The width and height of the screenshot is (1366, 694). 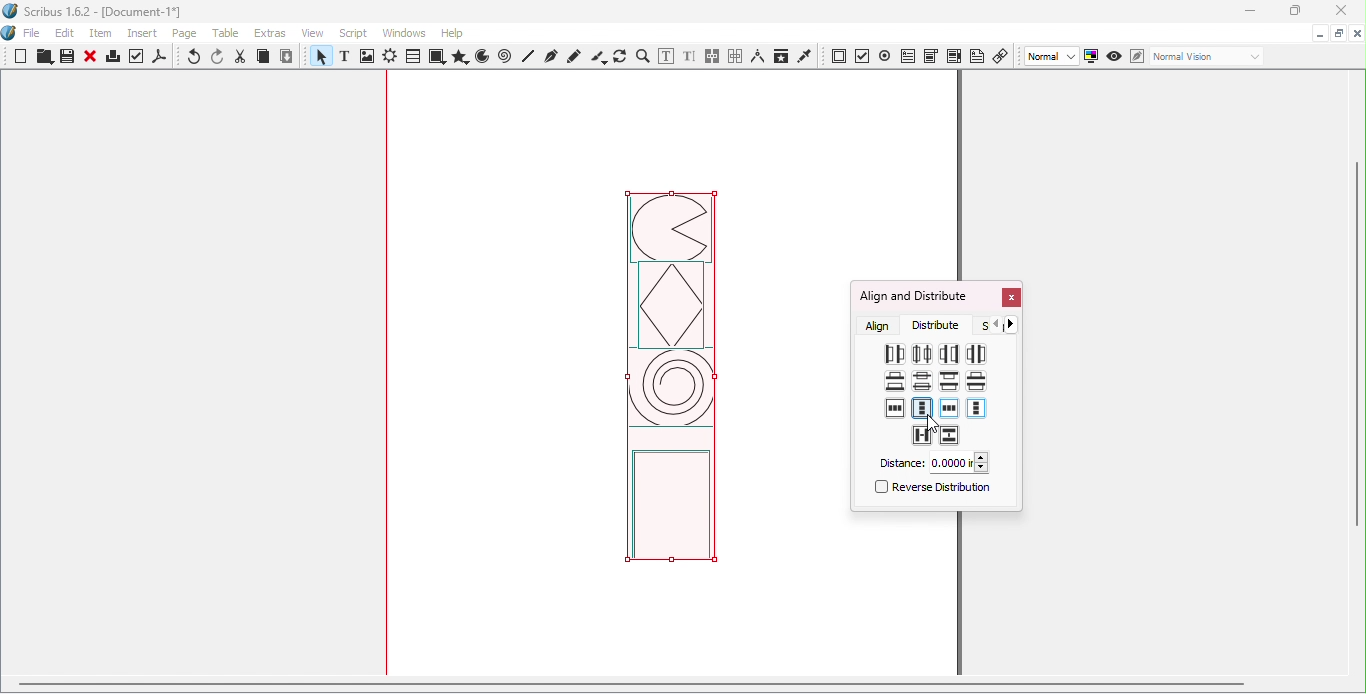 What do you see at coordinates (390, 58) in the screenshot?
I see `Render frame` at bounding box center [390, 58].